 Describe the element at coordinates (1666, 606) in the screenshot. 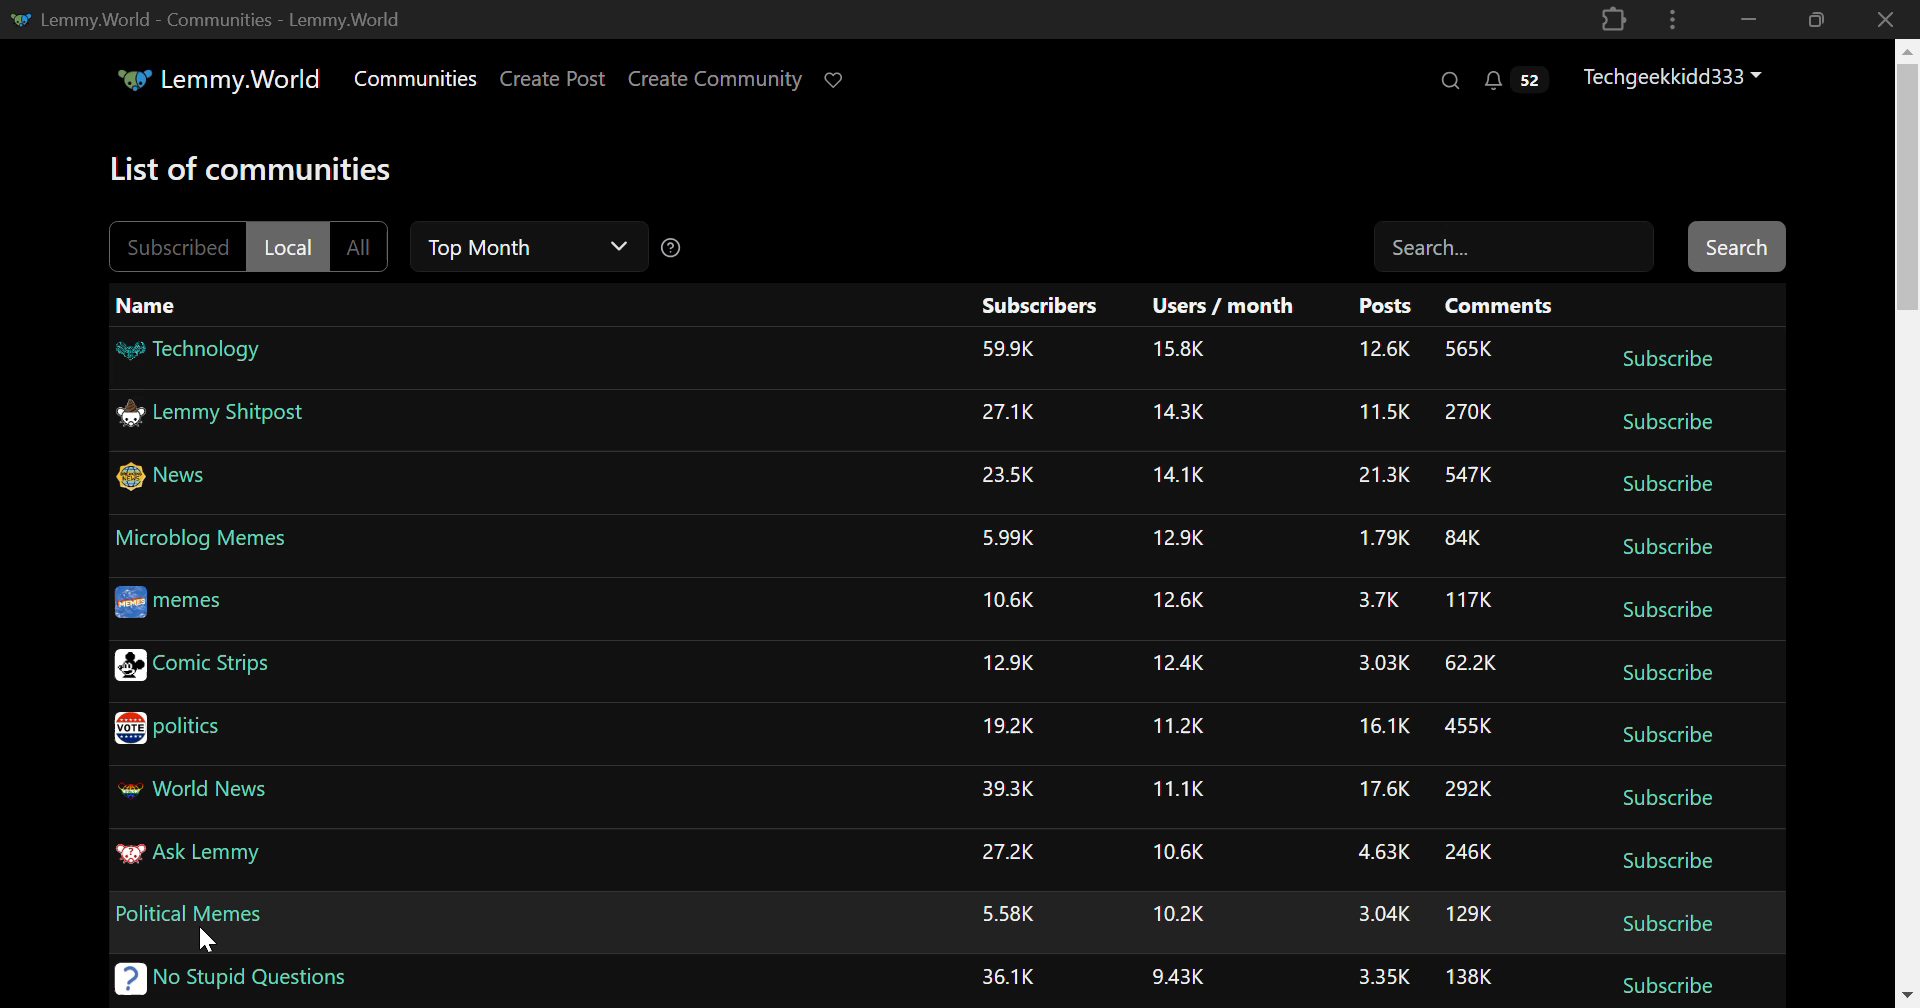

I see `Subscribe` at that location.